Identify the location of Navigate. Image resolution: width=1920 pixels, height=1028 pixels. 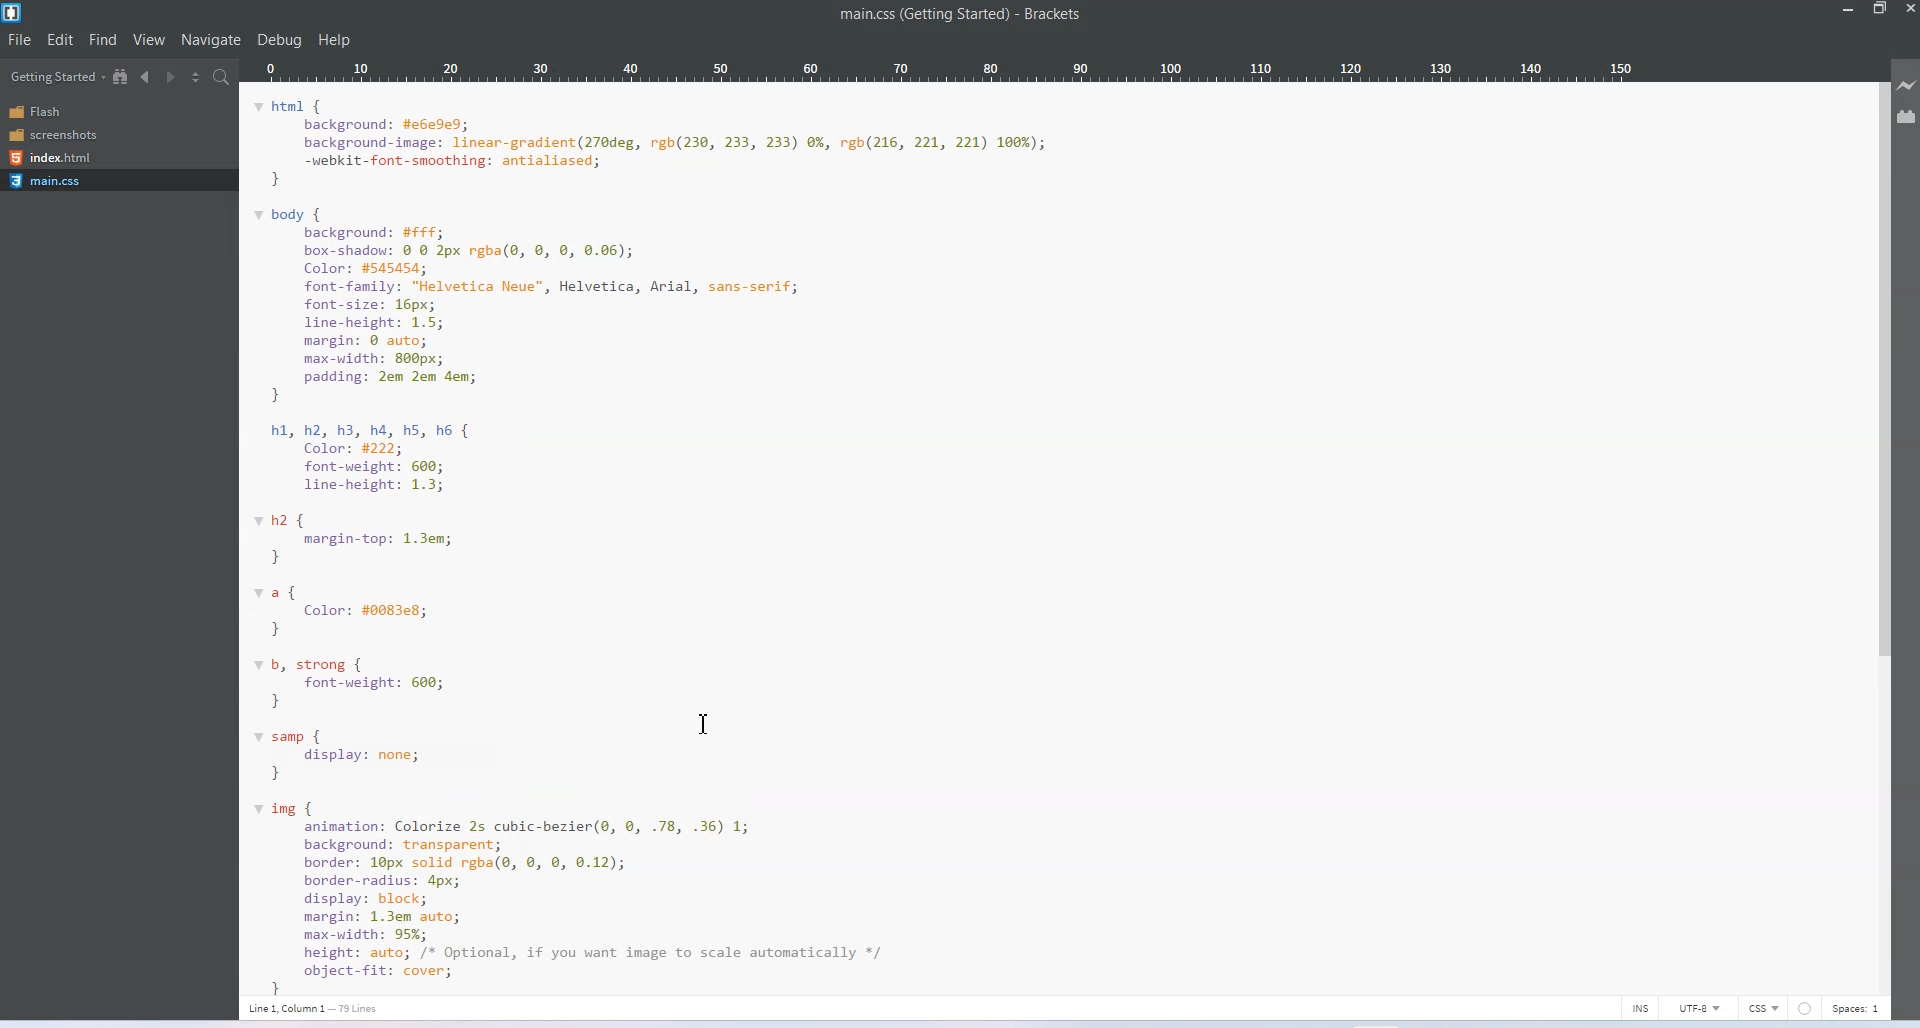
(215, 40).